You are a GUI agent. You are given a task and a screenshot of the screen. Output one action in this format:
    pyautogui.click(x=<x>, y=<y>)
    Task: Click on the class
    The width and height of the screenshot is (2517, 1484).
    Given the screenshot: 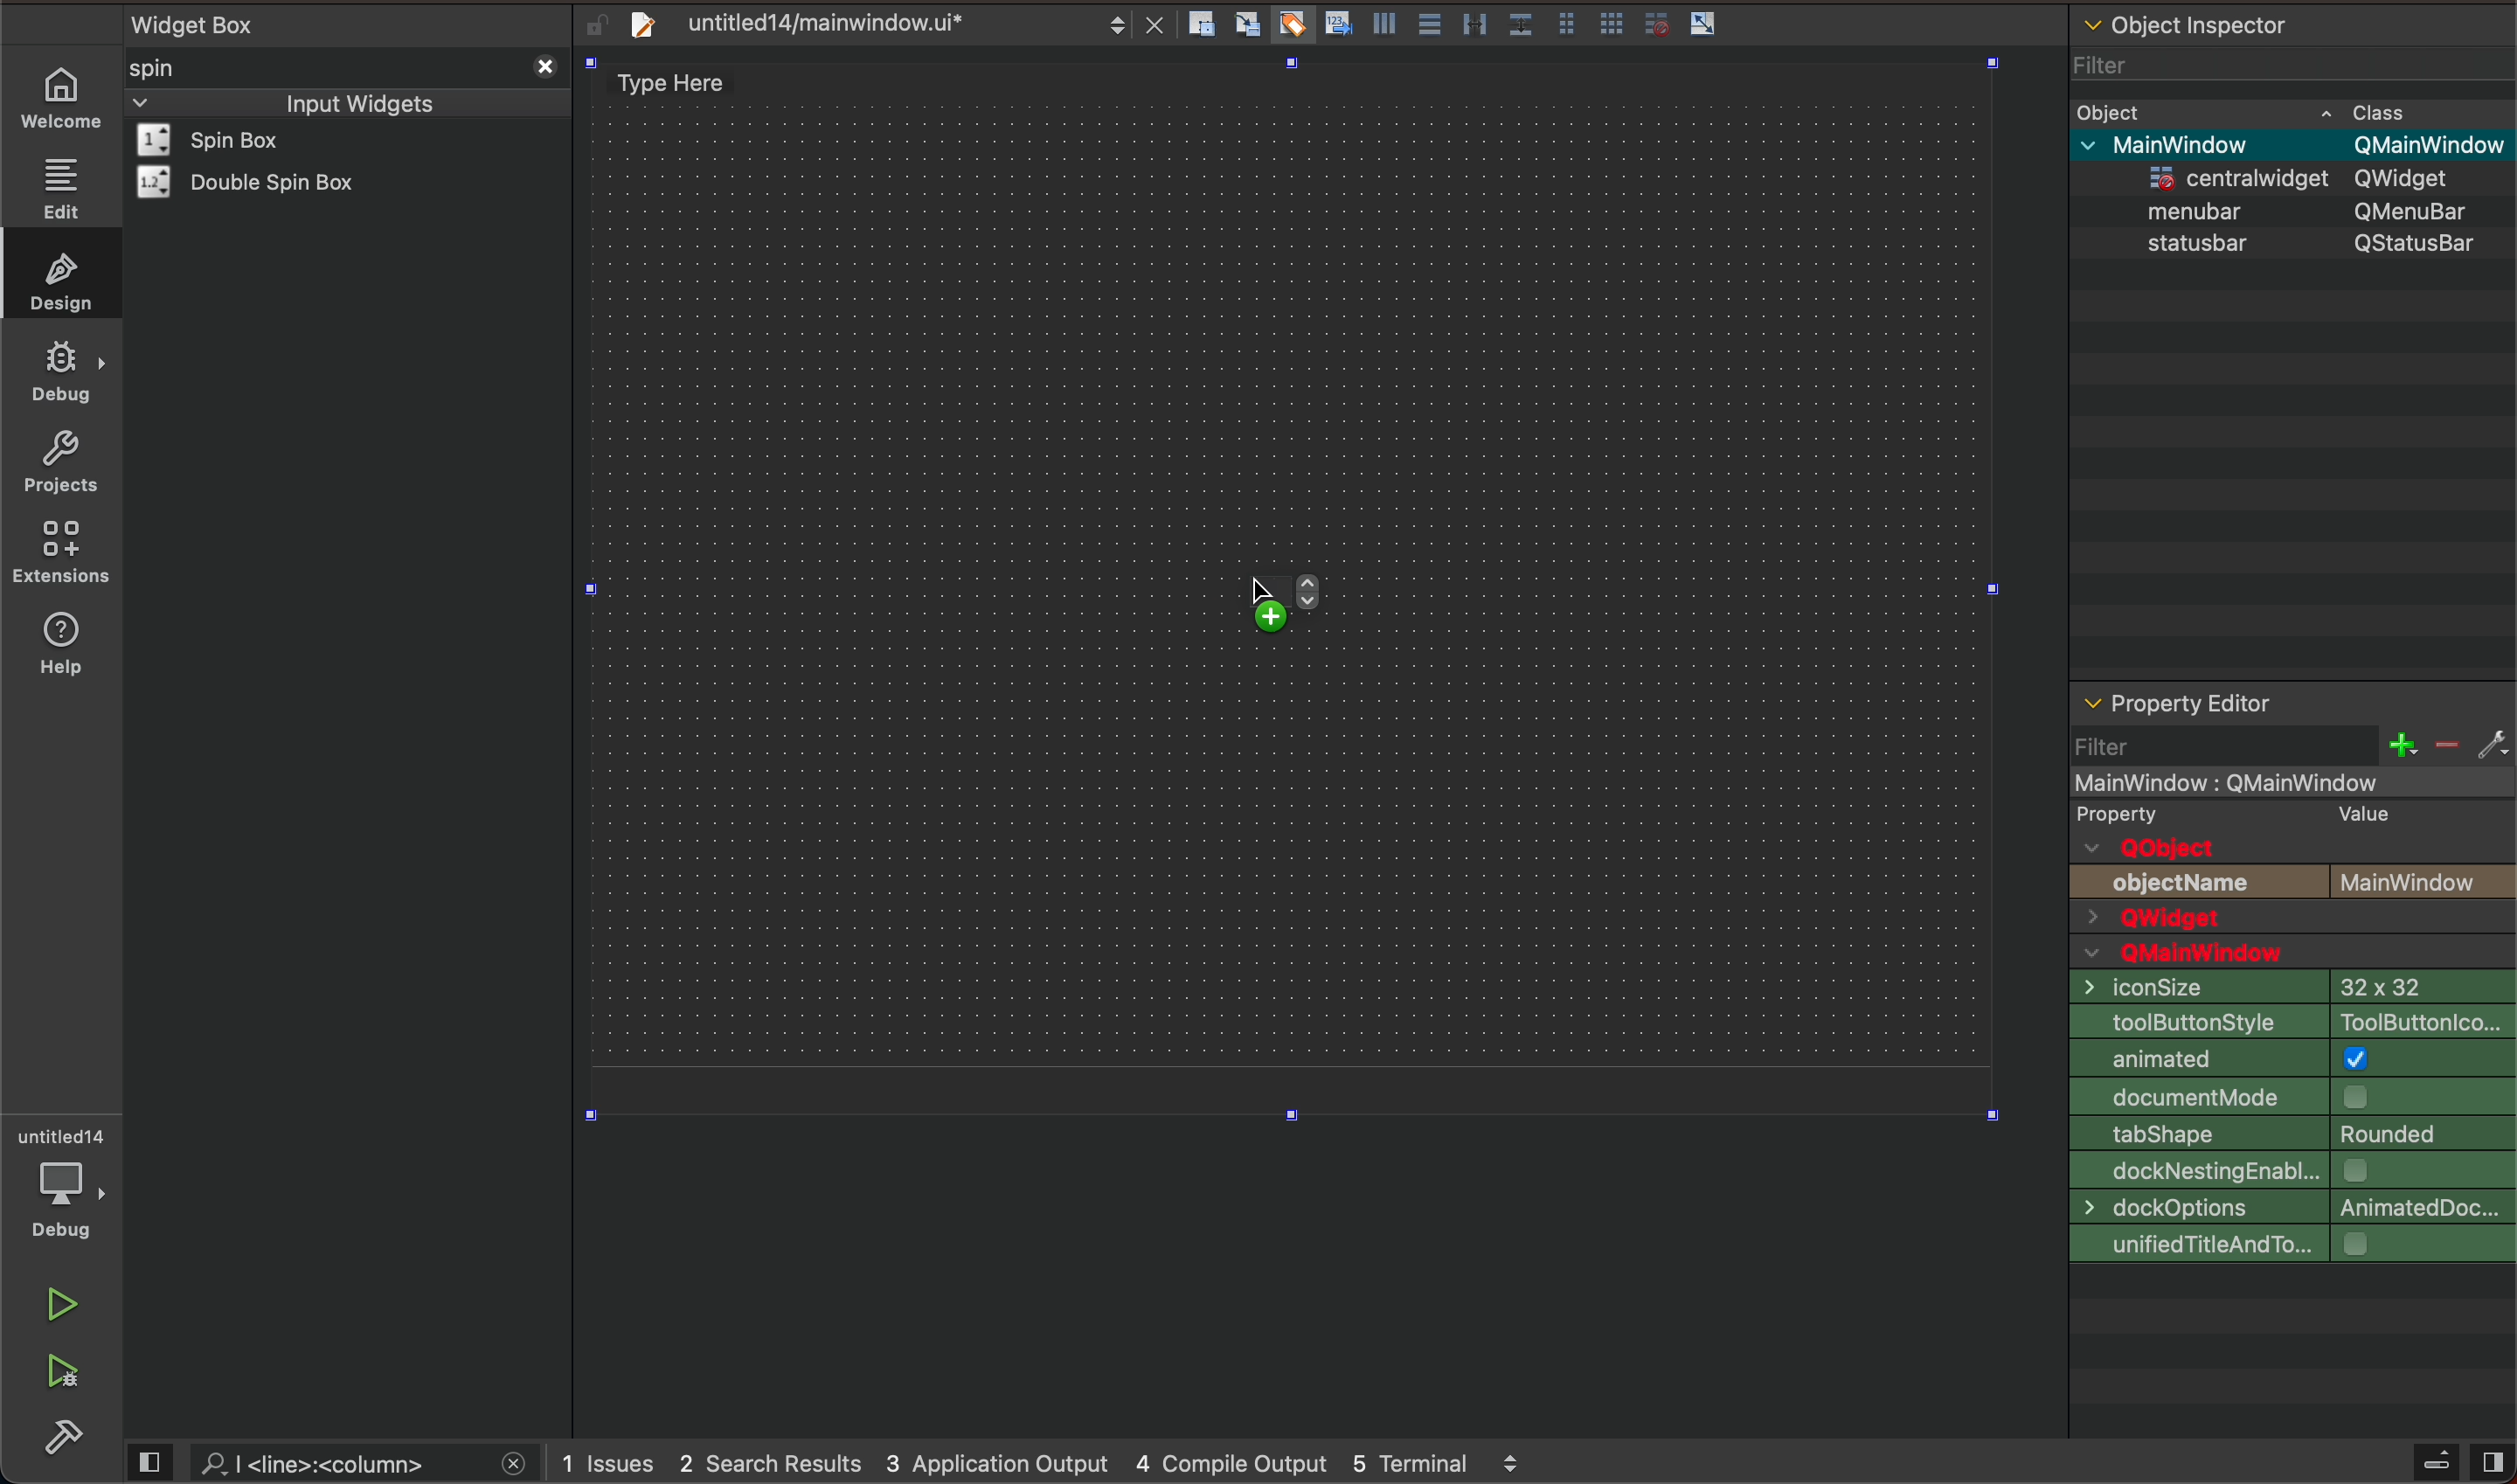 What is the action you would take?
    pyautogui.click(x=2383, y=109)
    